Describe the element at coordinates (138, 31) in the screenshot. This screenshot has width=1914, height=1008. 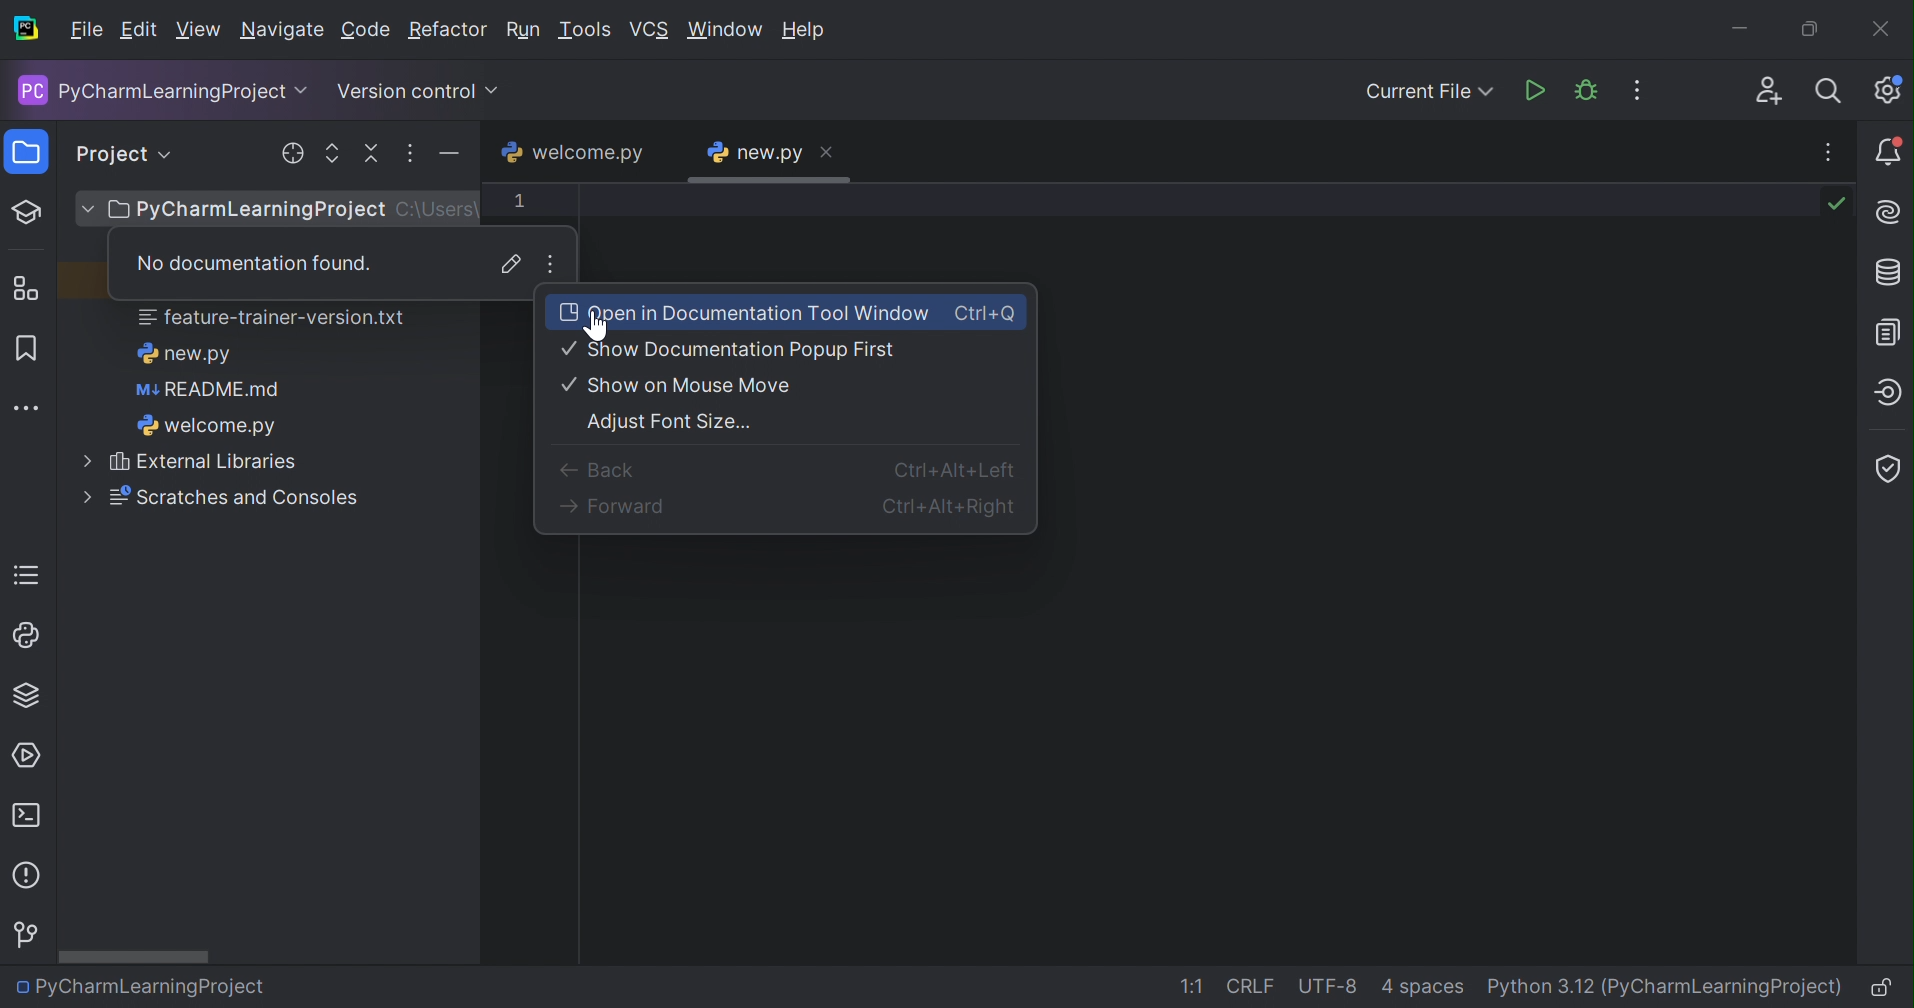
I see `Edit` at that location.